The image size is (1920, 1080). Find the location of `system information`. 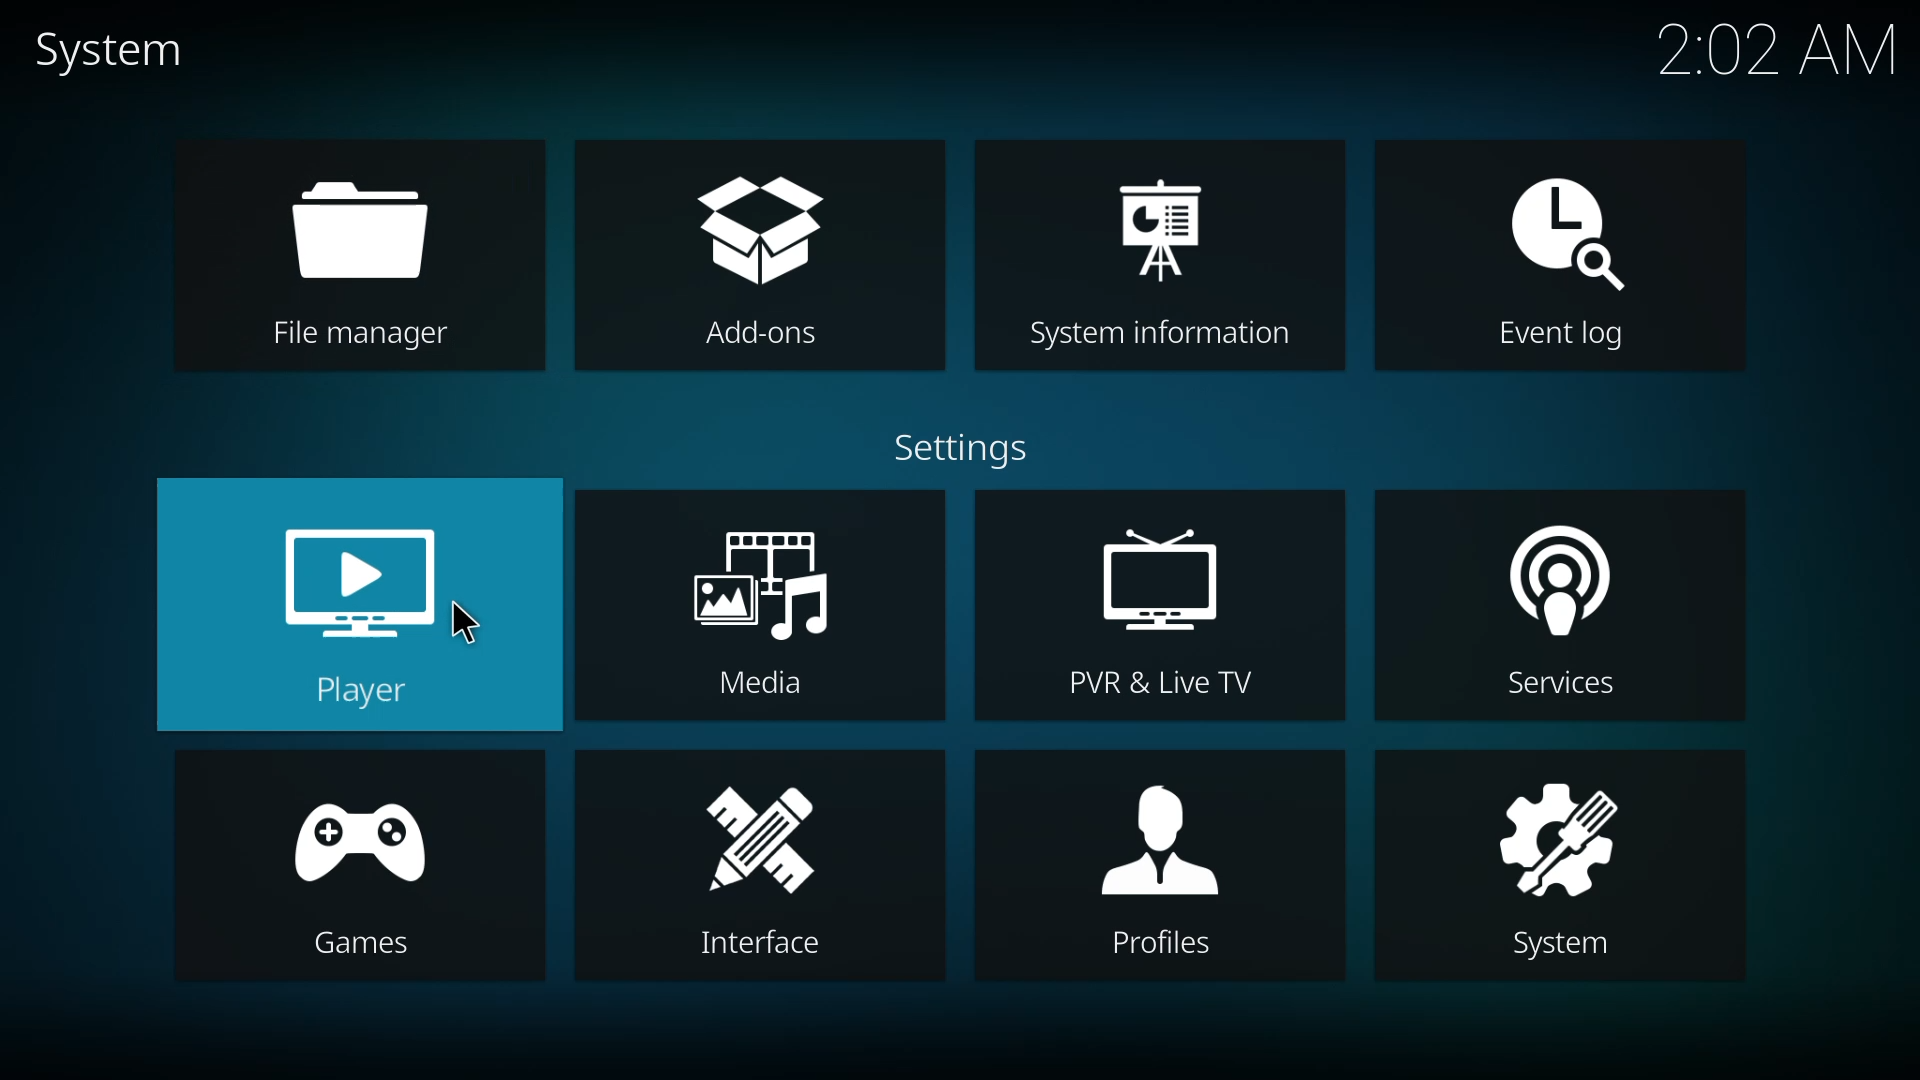

system information is located at coordinates (1161, 259).